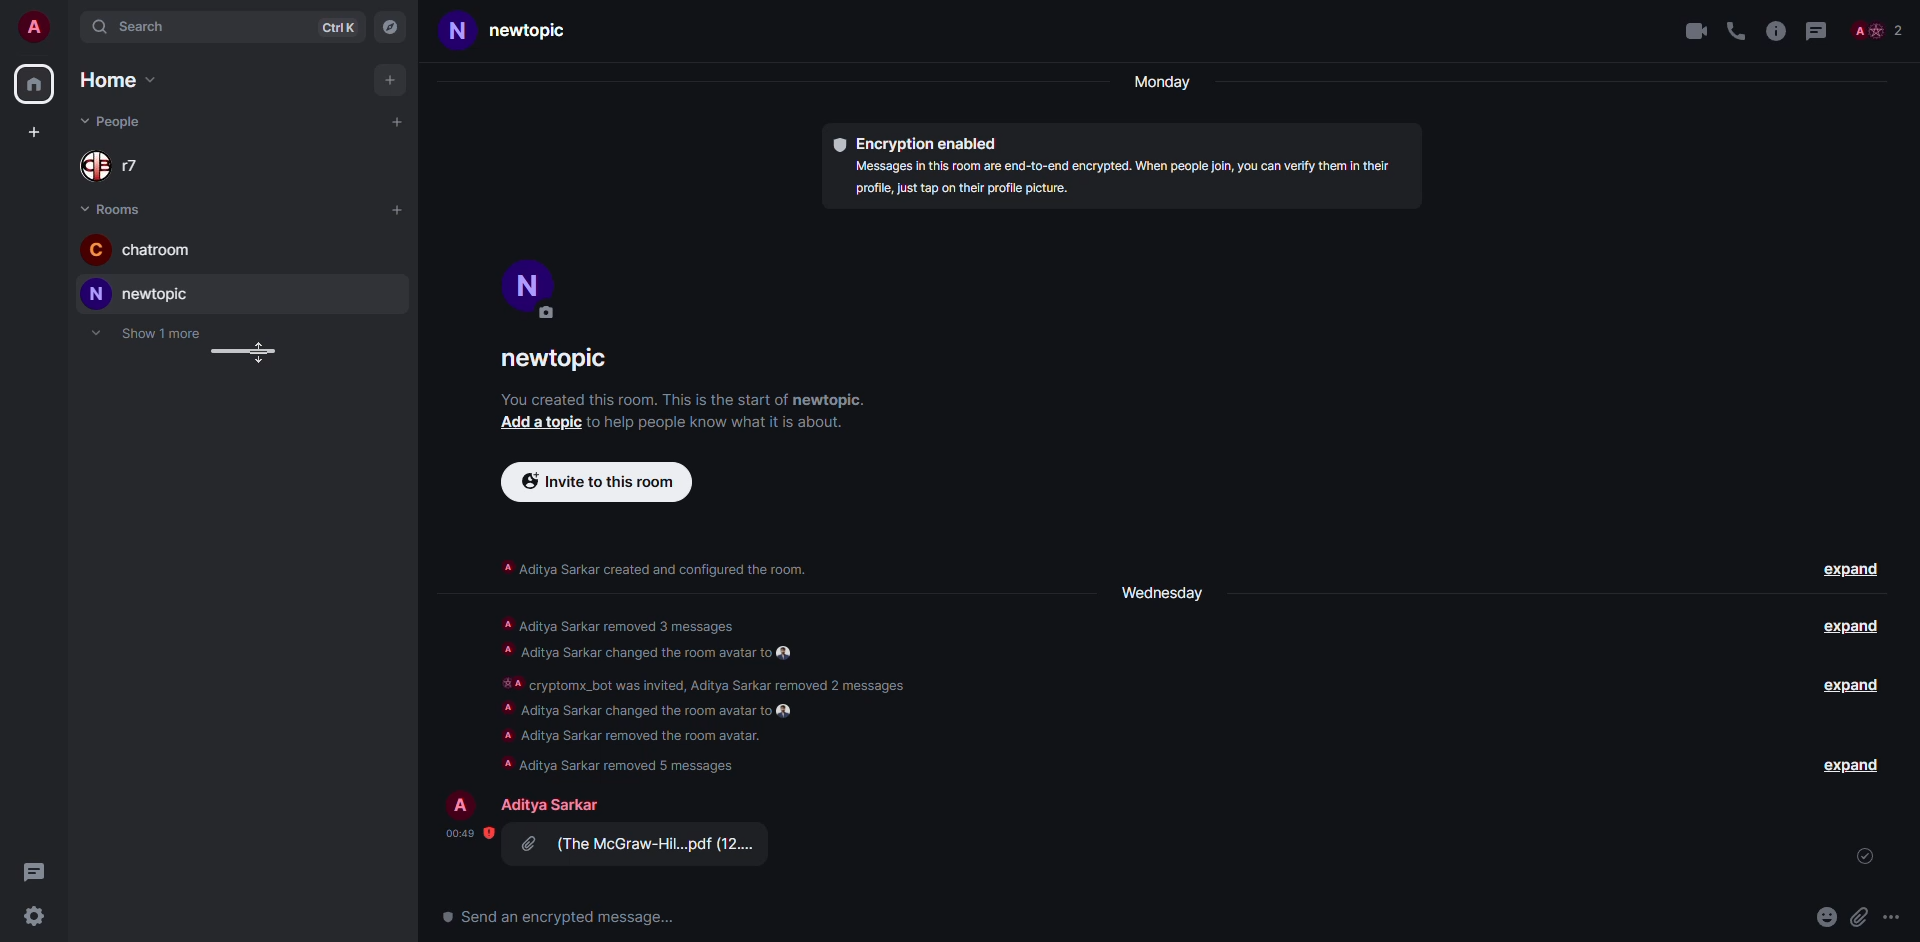 The width and height of the screenshot is (1920, 942). What do you see at coordinates (1692, 30) in the screenshot?
I see `video` at bounding box center [1692, 30].